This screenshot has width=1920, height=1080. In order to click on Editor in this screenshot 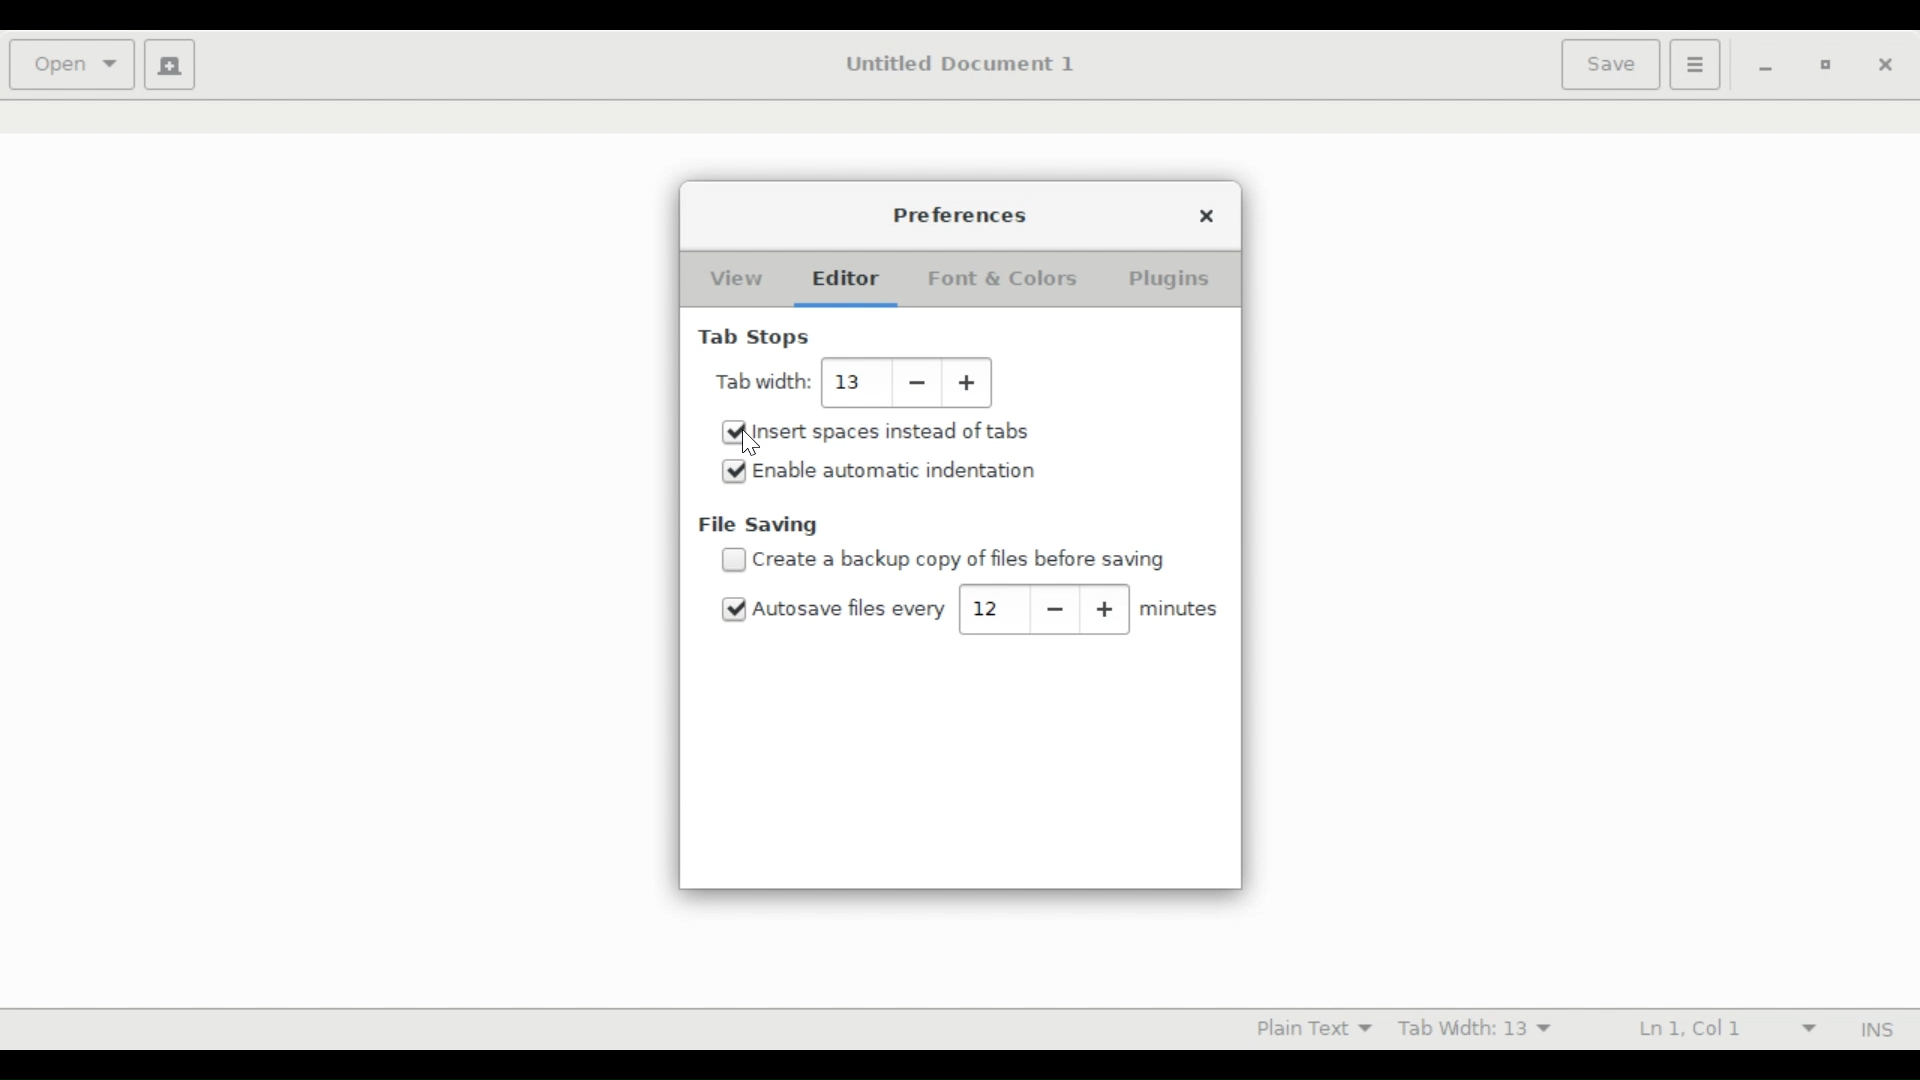, I will do `click(844, 278)`.